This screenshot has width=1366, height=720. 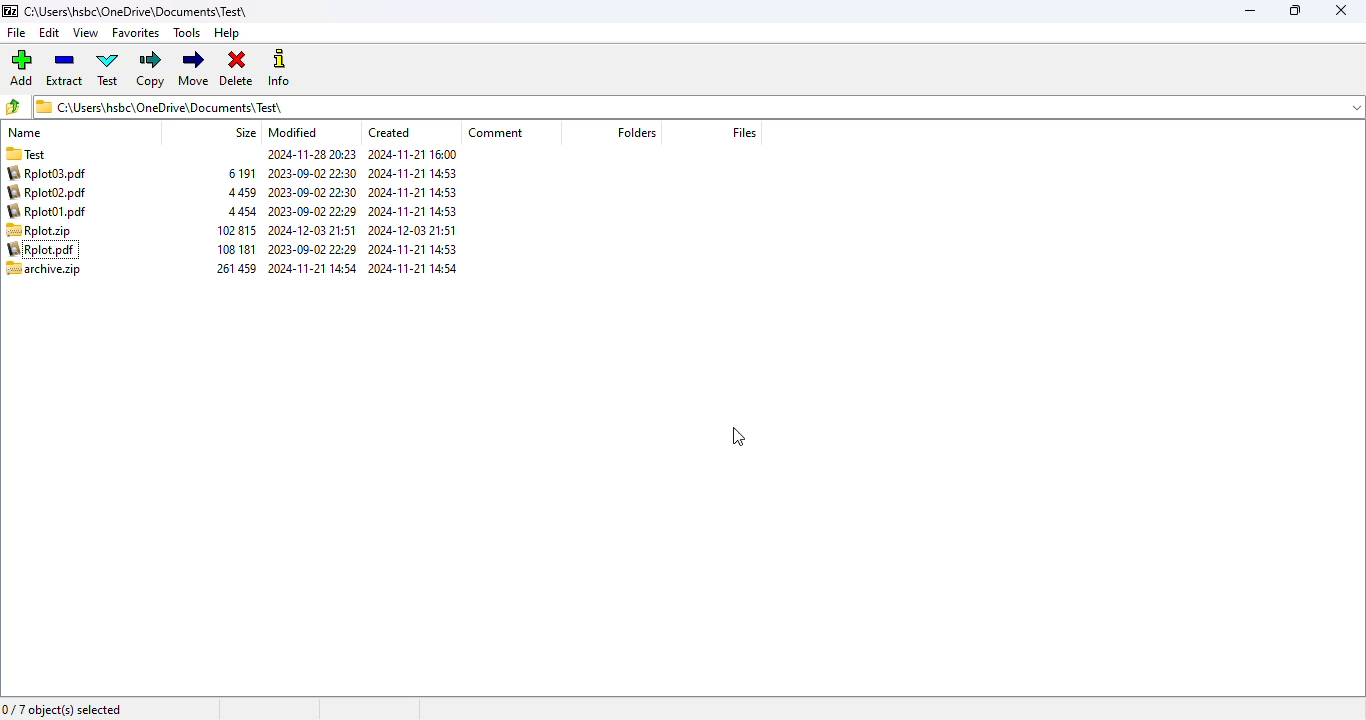 What do you see at coordinates (1252, 11) in the screenshot?
I see `minimize` at bounding box center [1252, 11].